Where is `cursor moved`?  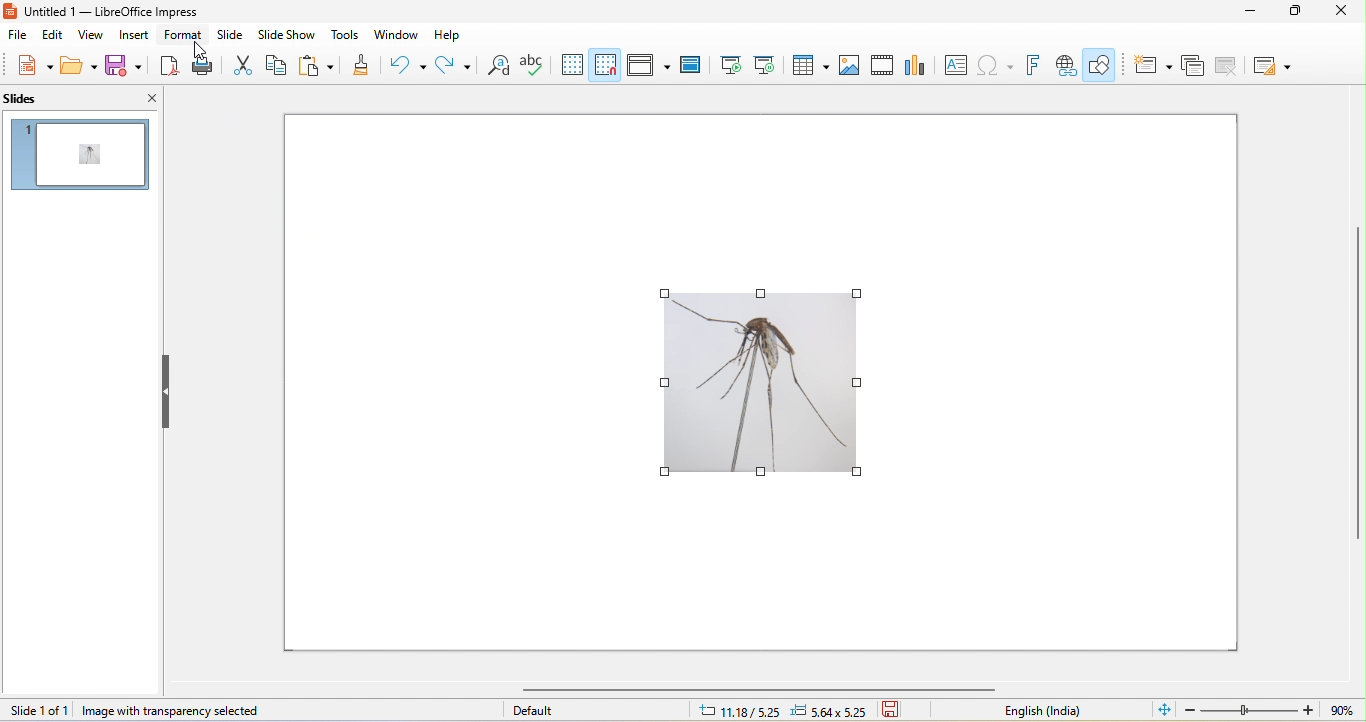
cursor moved is located at coordinates (199, 47).